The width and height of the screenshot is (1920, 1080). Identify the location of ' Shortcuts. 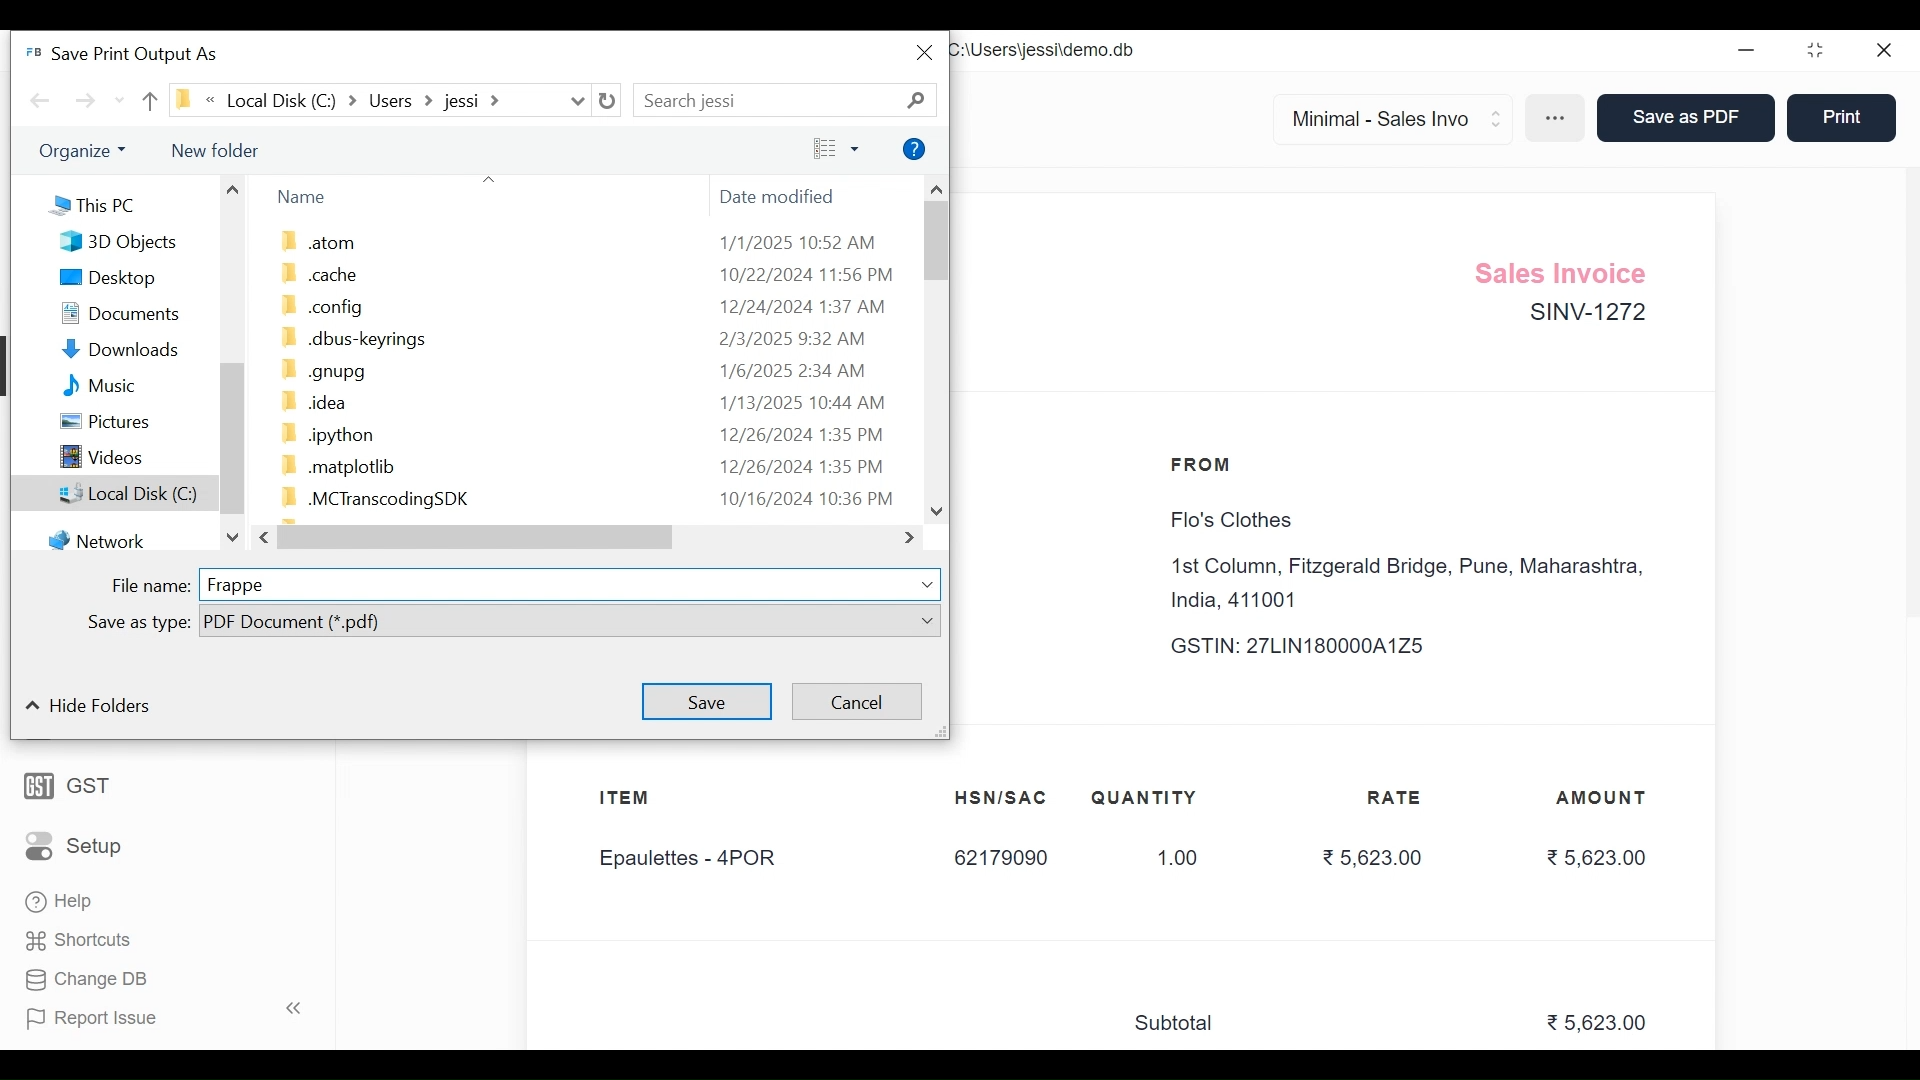
(85, 940).